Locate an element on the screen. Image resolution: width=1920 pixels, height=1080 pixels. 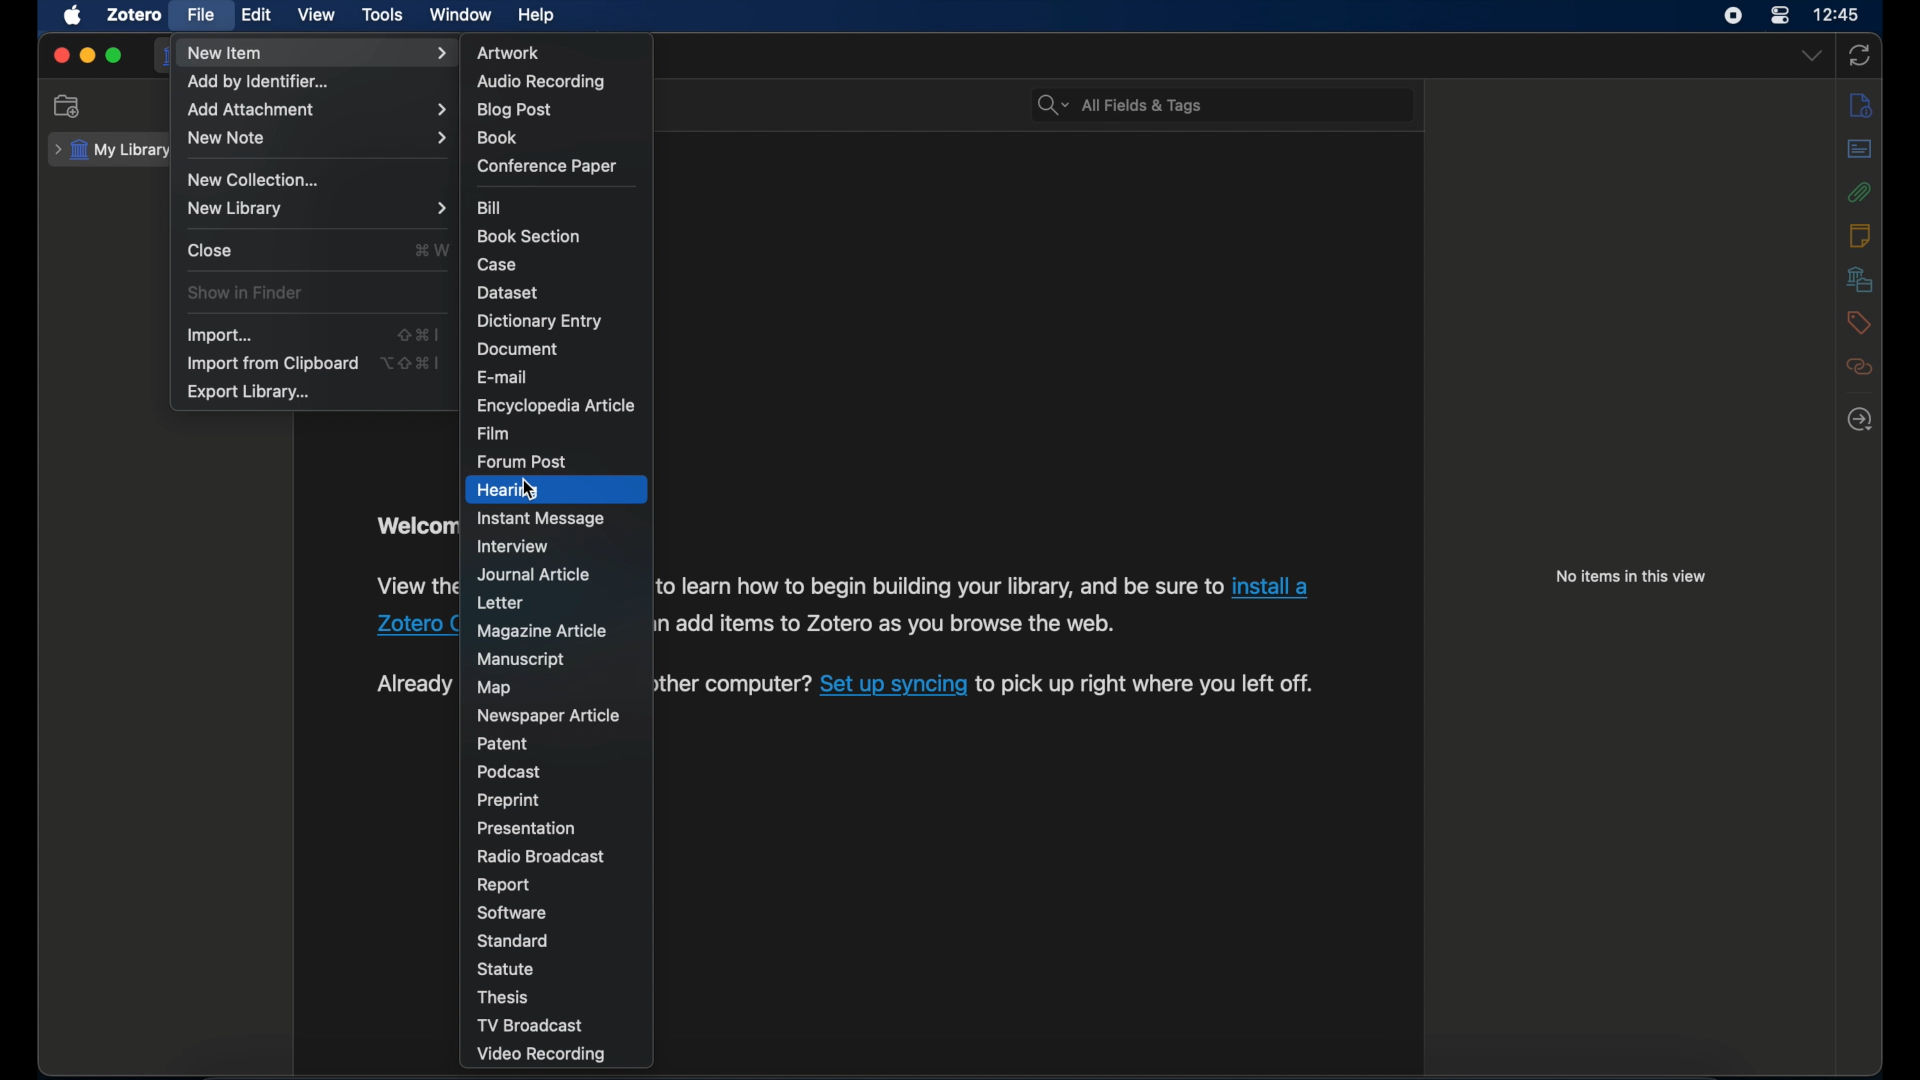
standard is located at coordinates (514, 941).